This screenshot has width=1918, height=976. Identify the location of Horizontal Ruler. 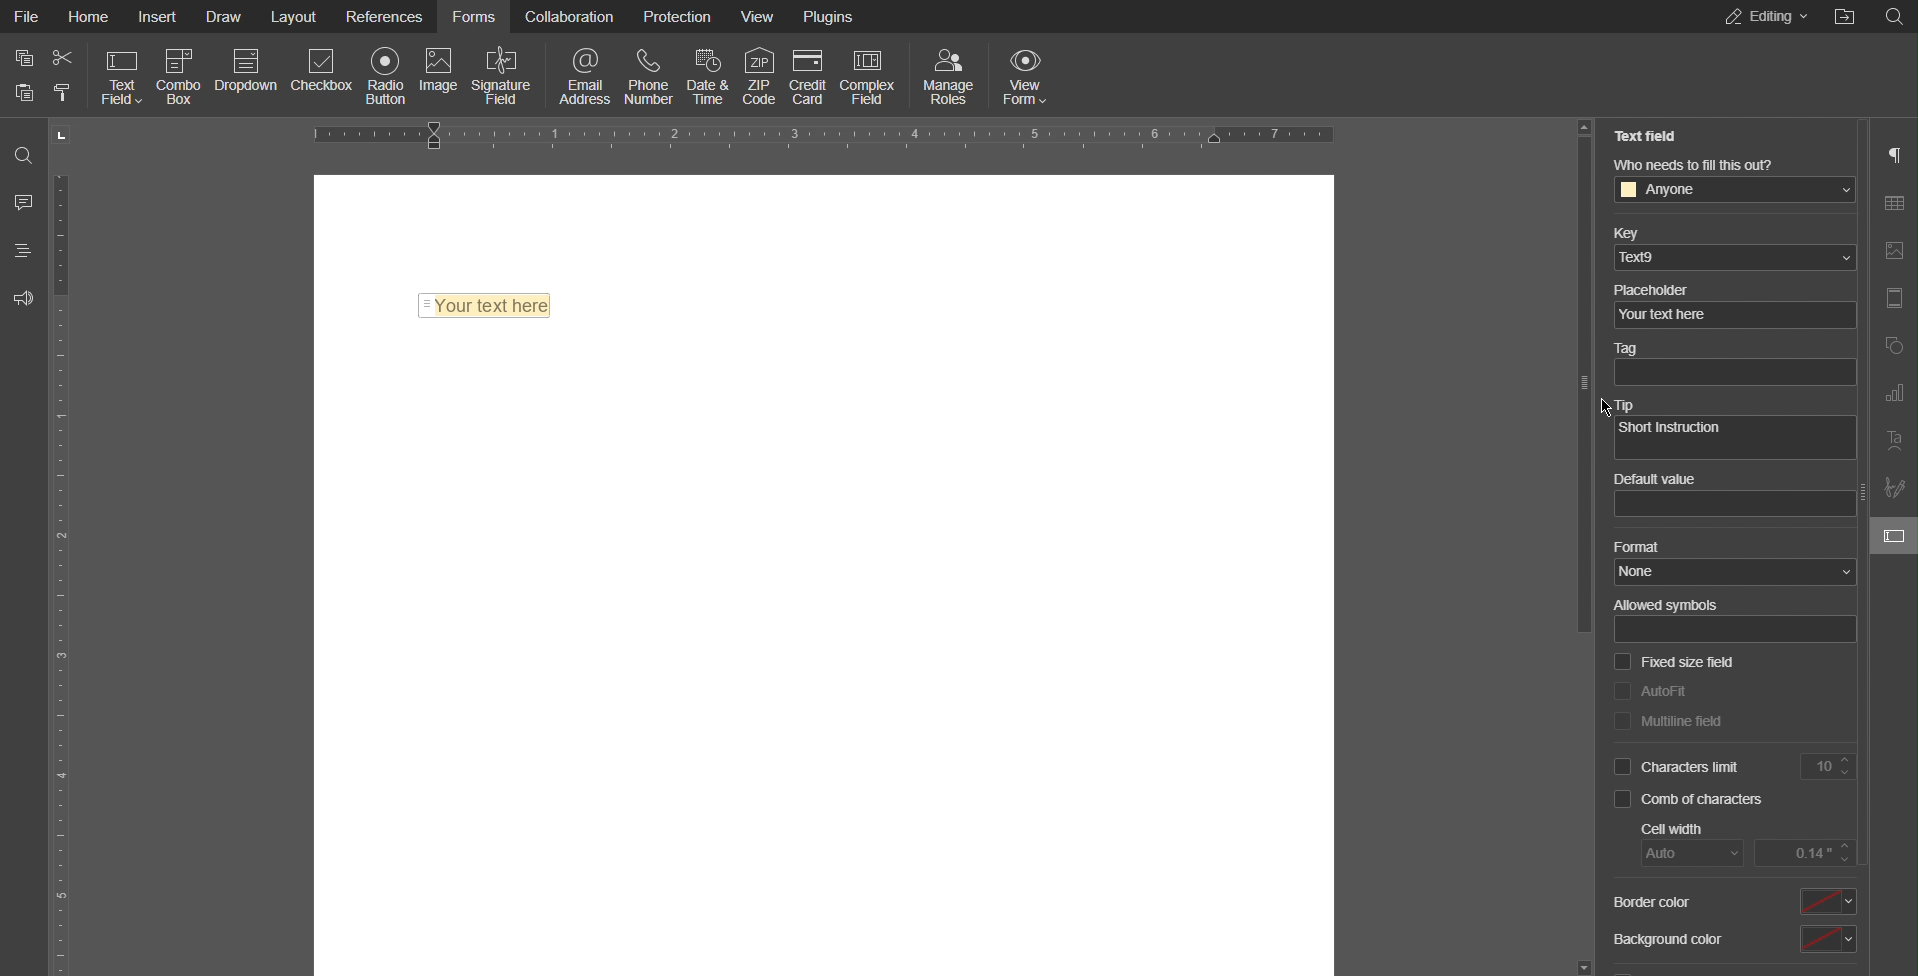
(825, 136).